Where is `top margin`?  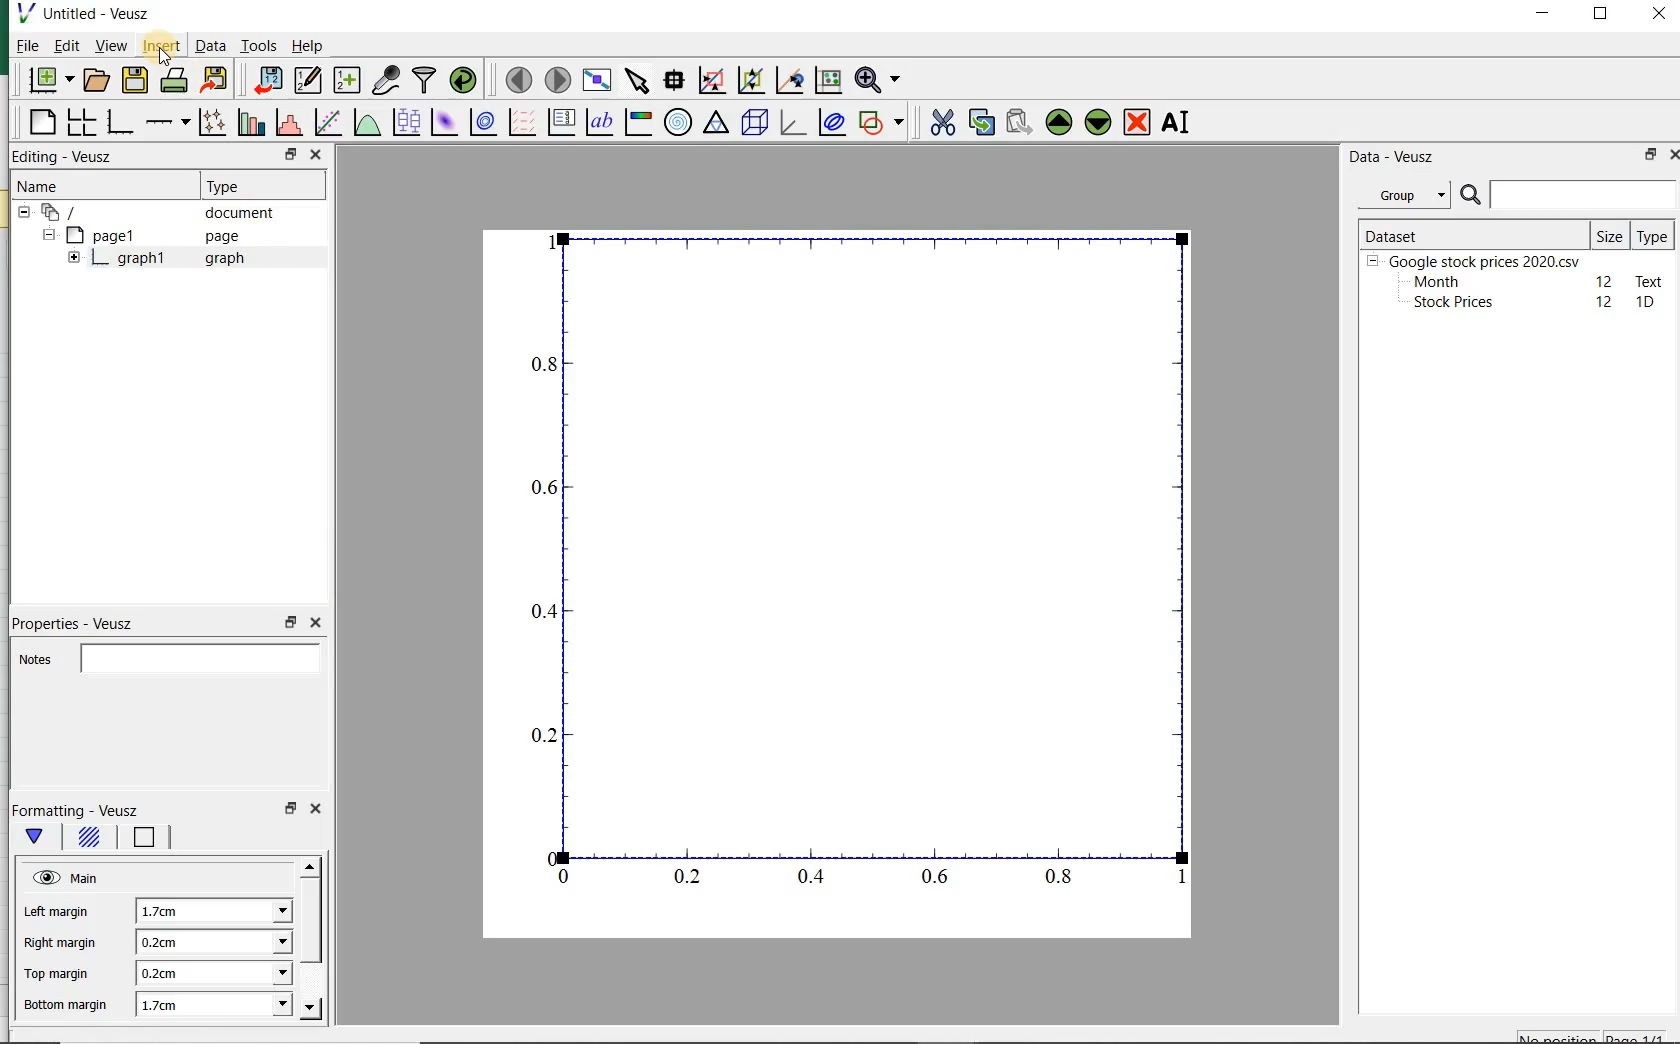 top margin is located at coordinates (54, 975).